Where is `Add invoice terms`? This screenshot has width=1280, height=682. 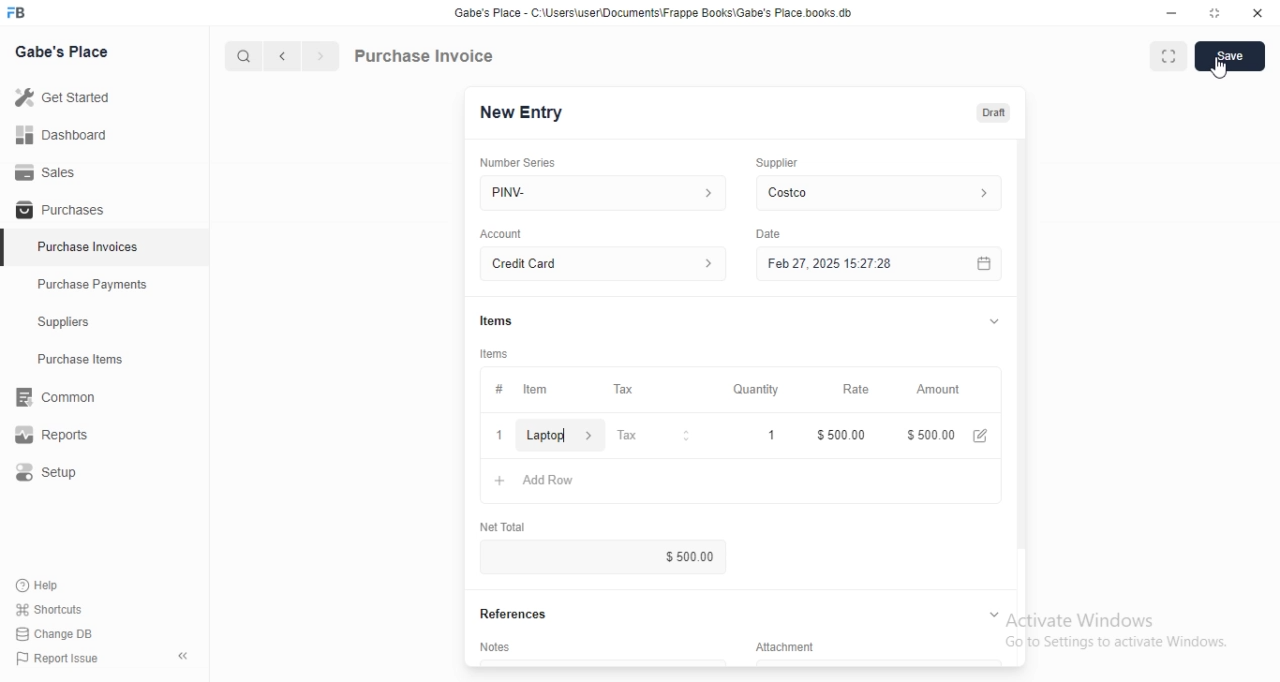
Add invoice terms is located at coordinates (603, 662).